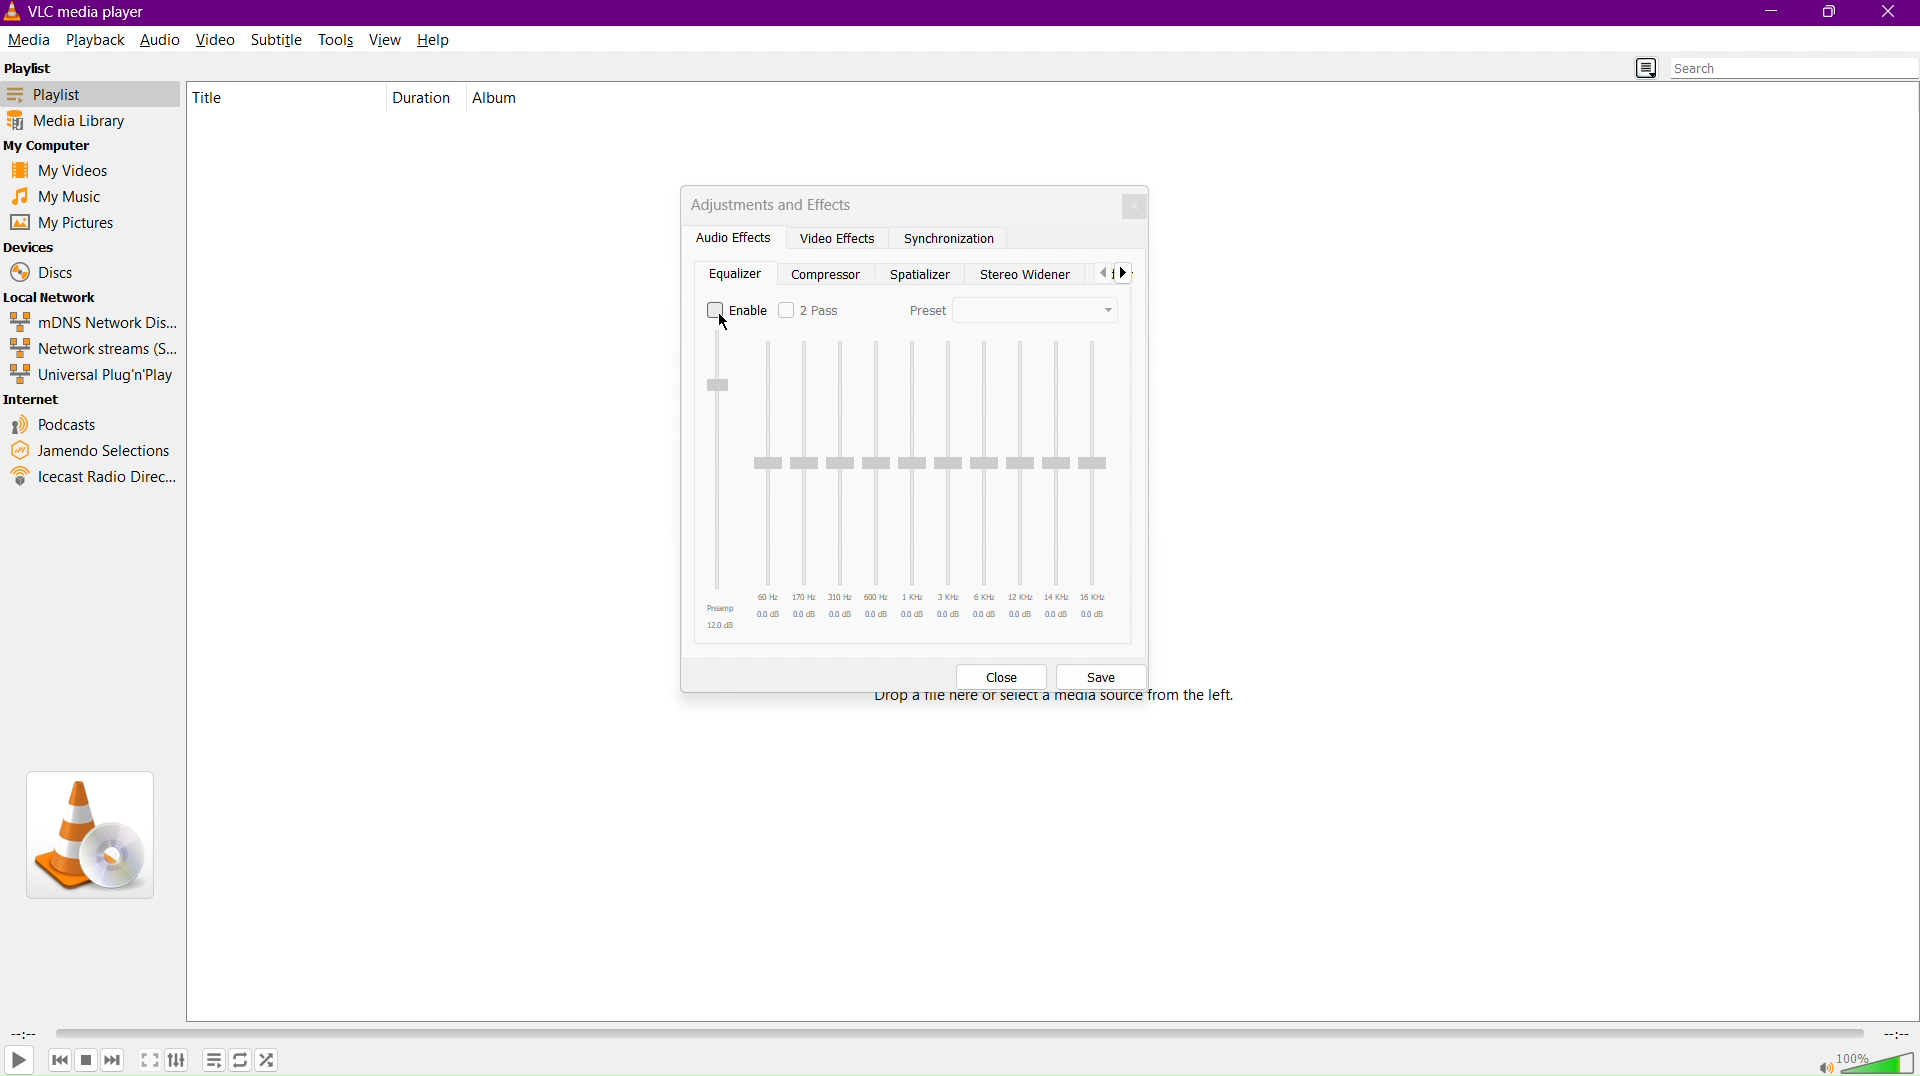 The height and width of the screenshot is (1076, 1920). I want to click on 2 Pass, so click(811, 314).